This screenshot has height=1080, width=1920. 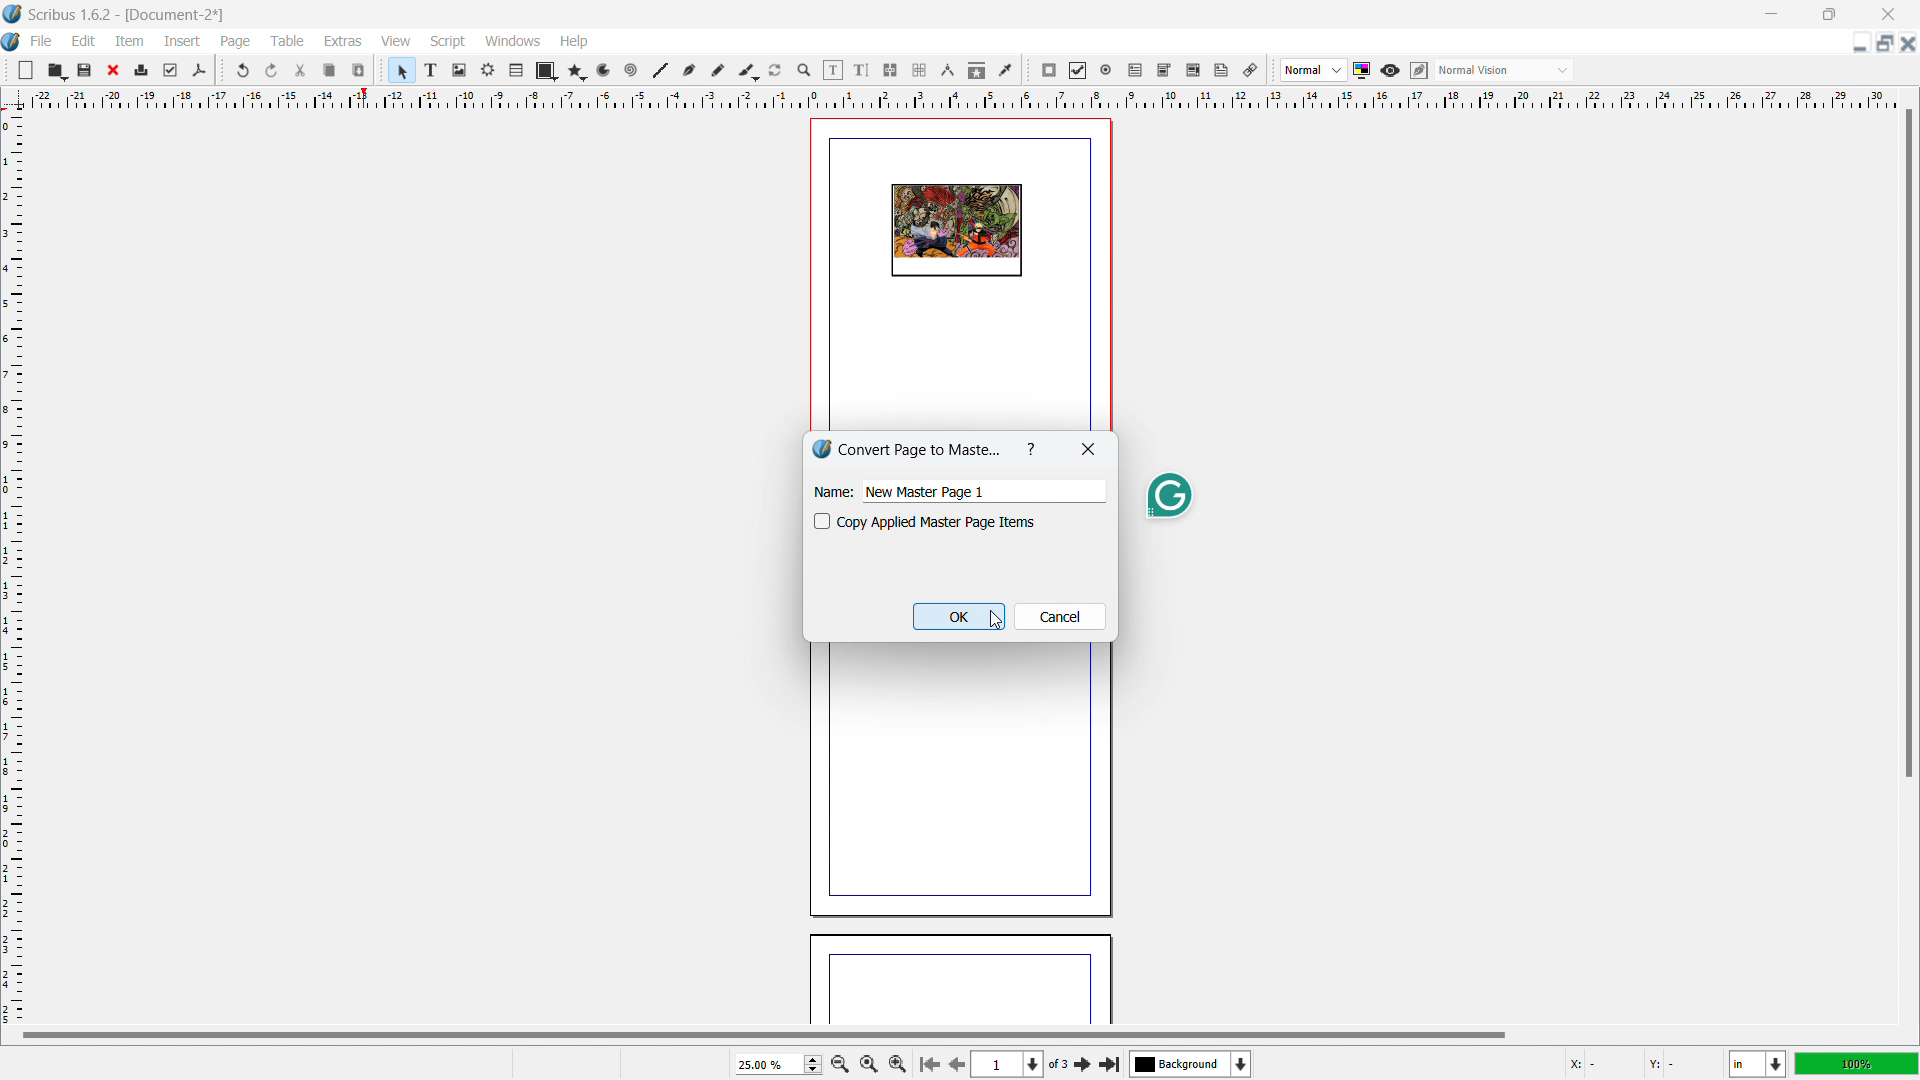 What do you see at coordinates (960, 982) in the screenshot?
I see `page` at bounding box center [960, 982].